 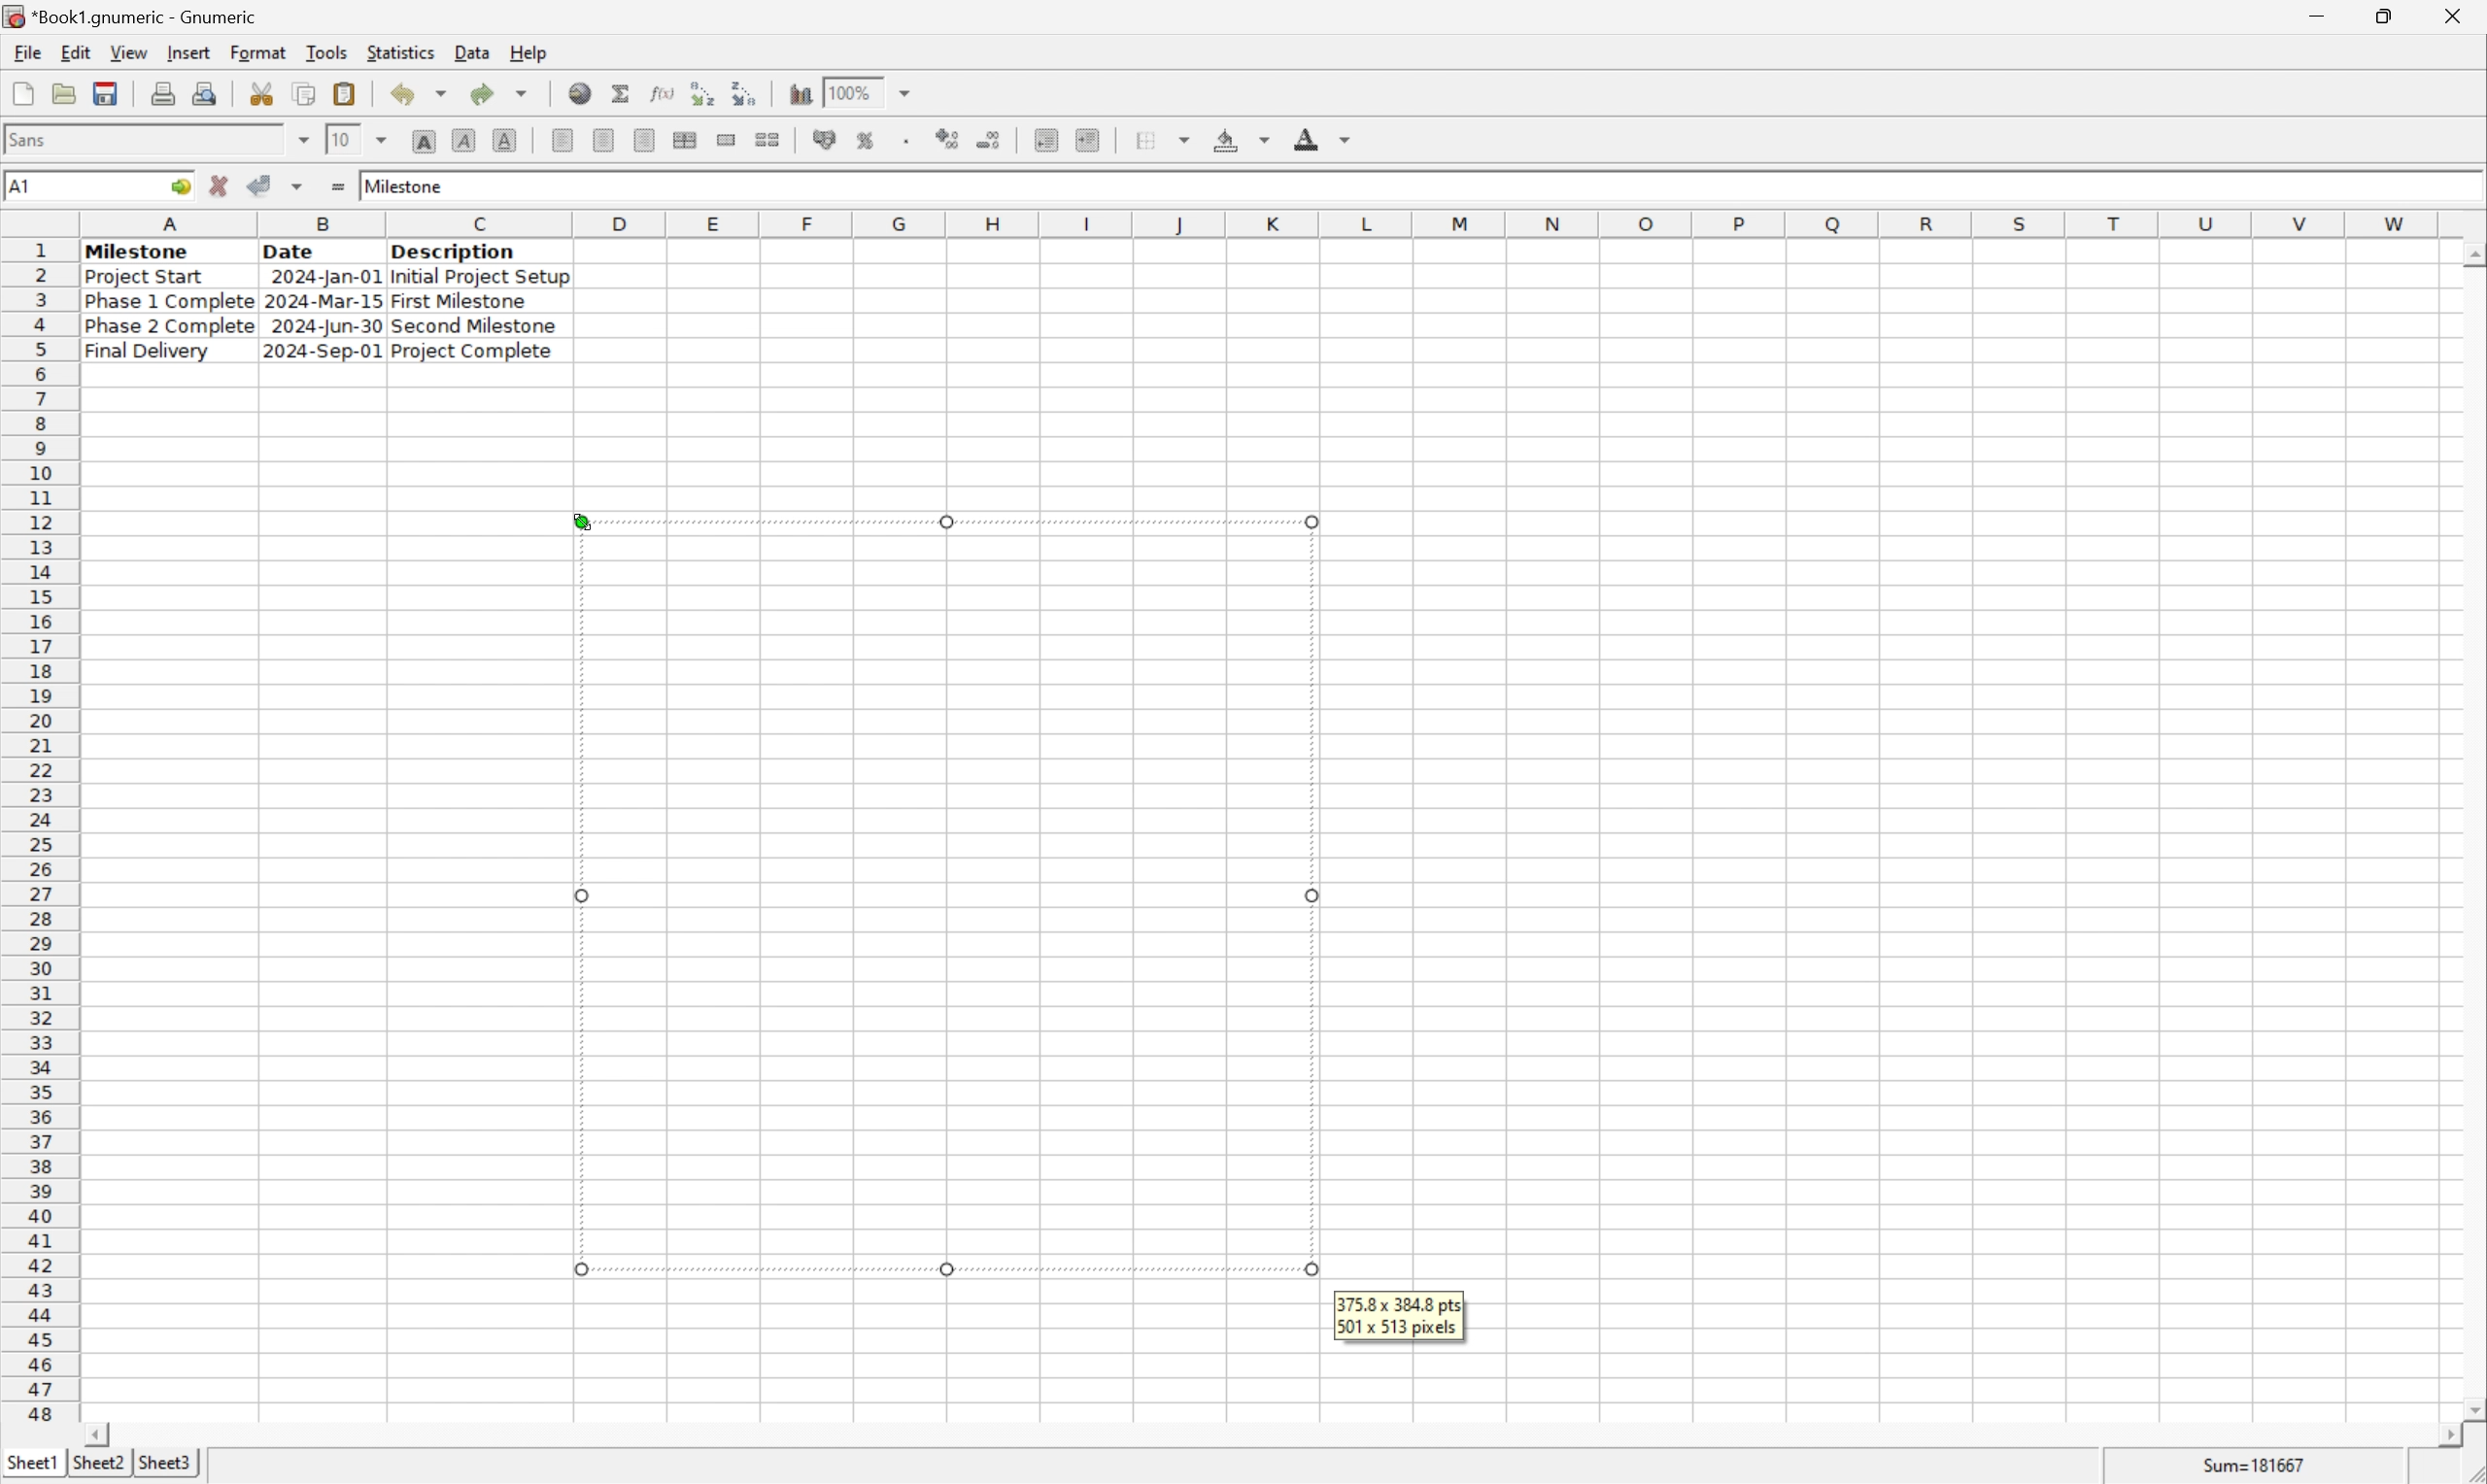 I want to click on redo, so click(x=503, y=92).